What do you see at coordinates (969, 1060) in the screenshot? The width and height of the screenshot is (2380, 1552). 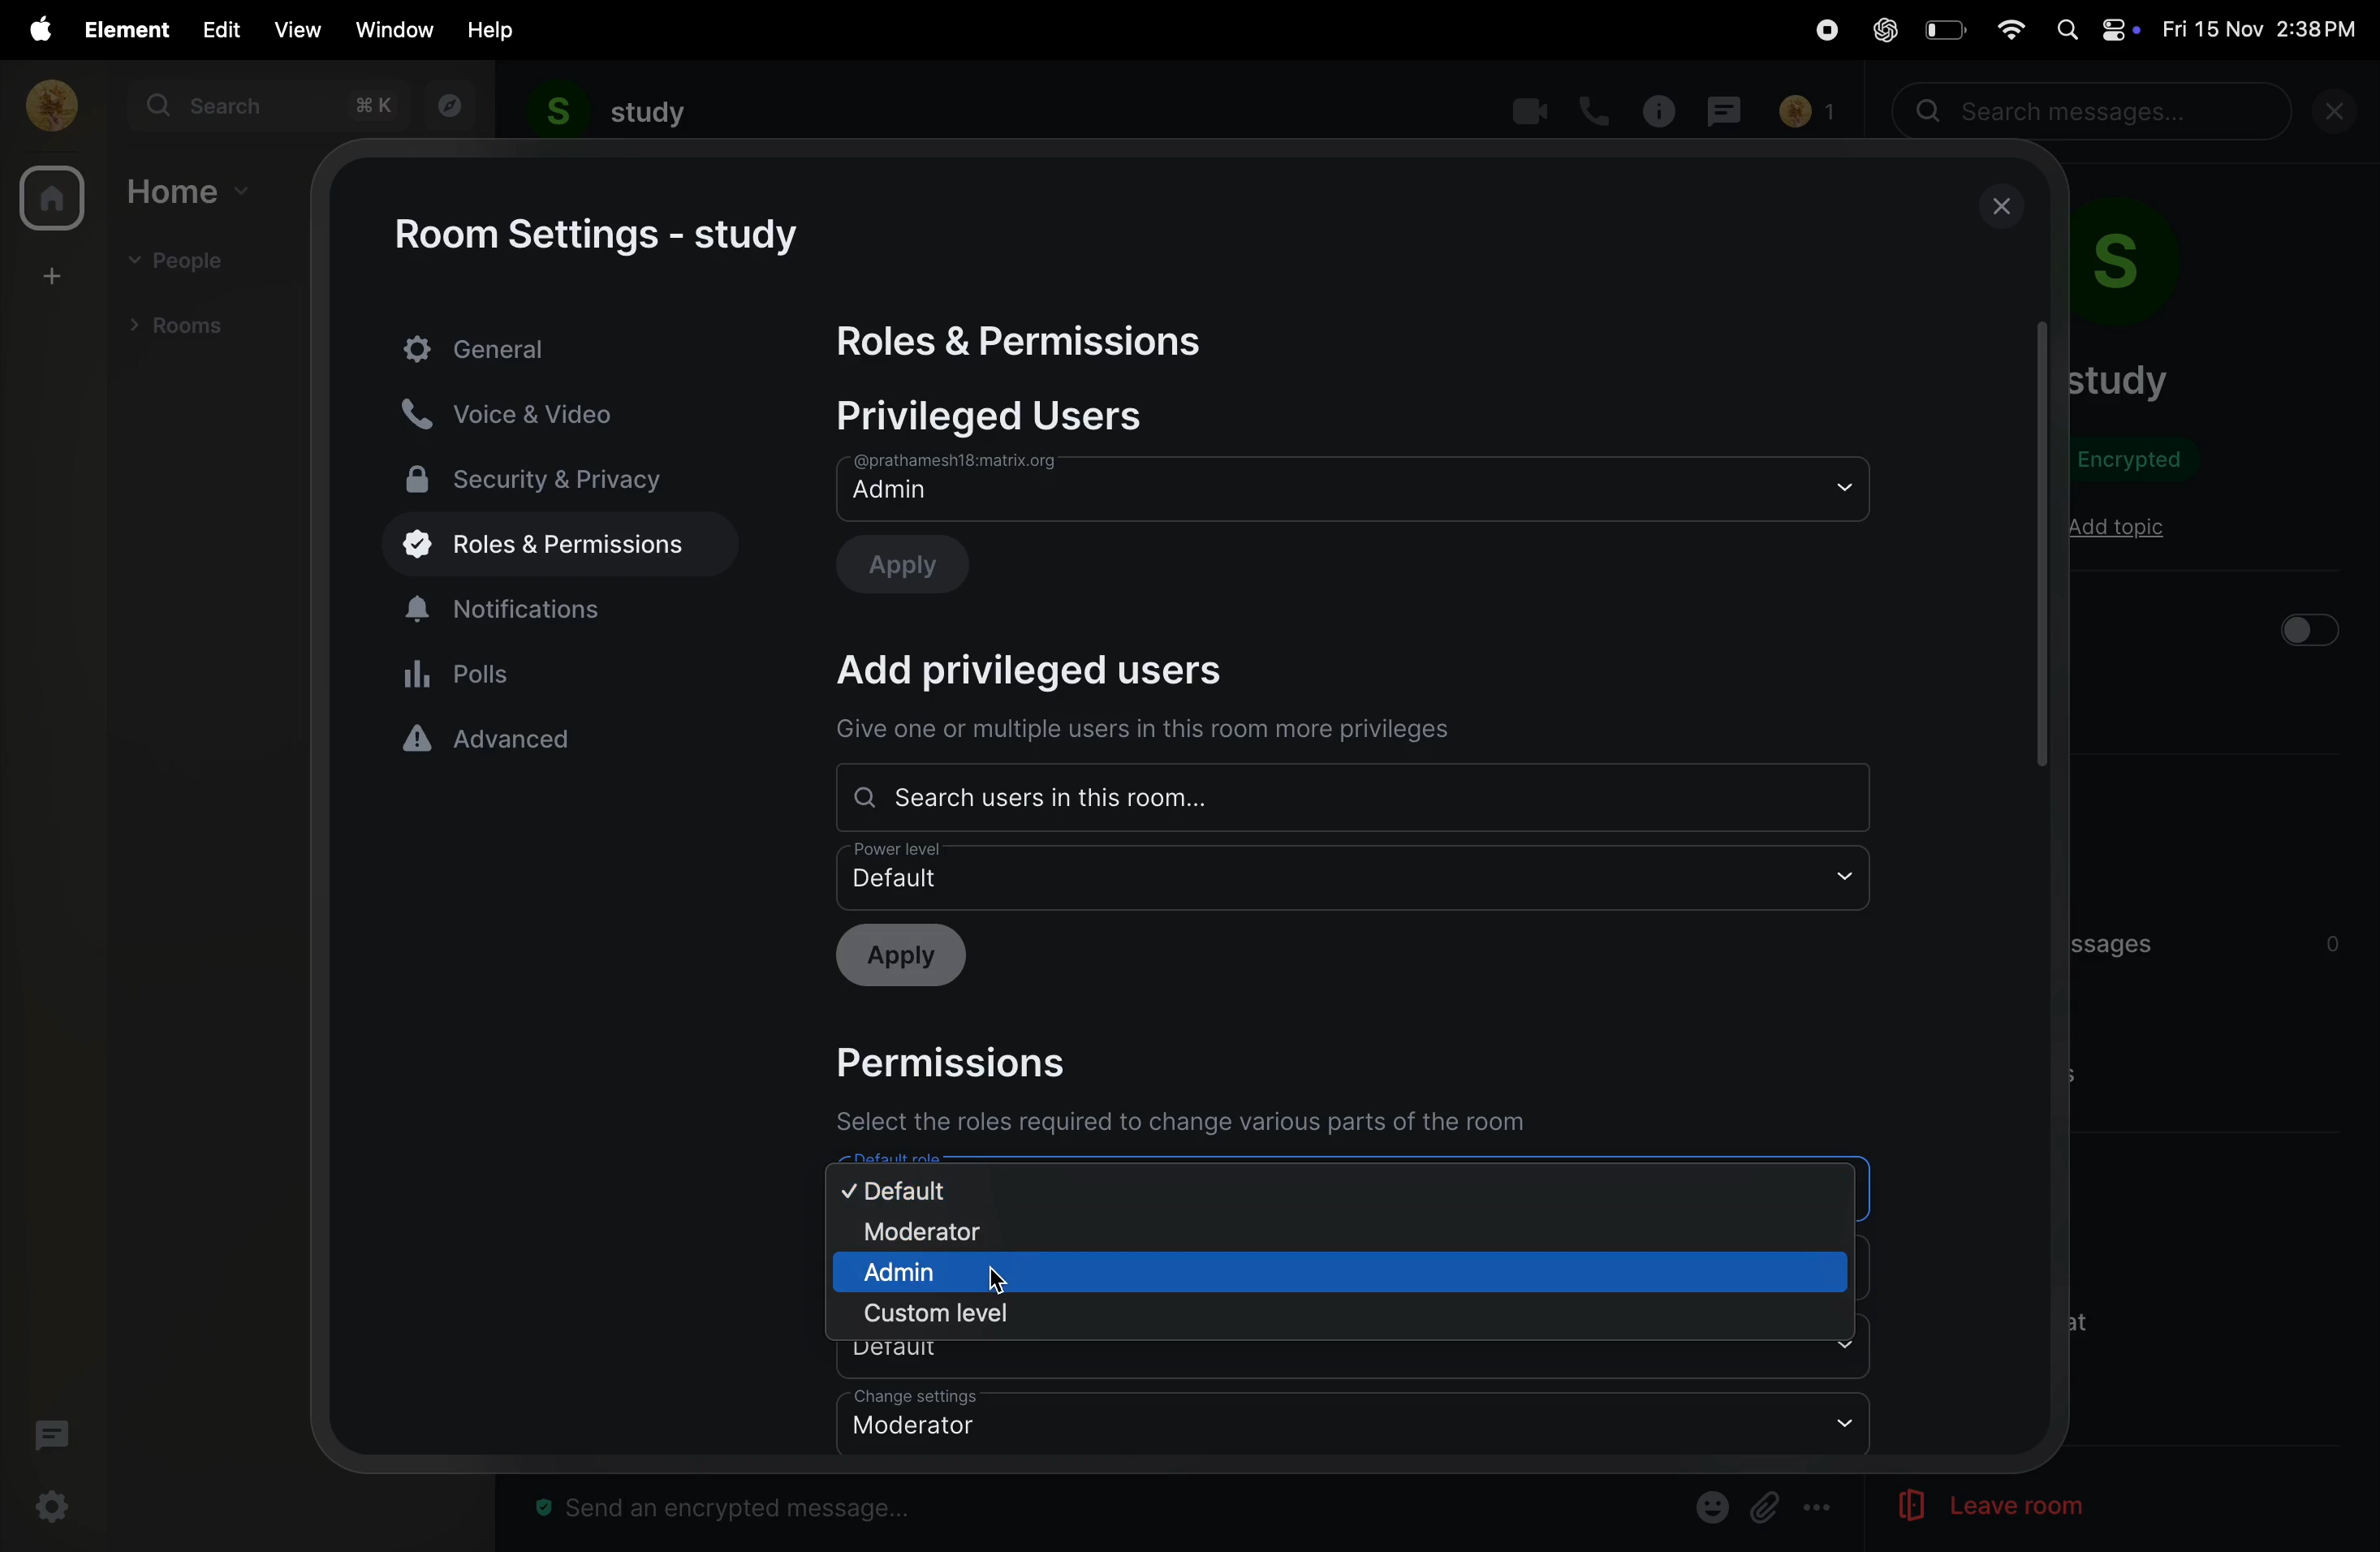 I see `Permissions` at bounding box center [969, 1060].